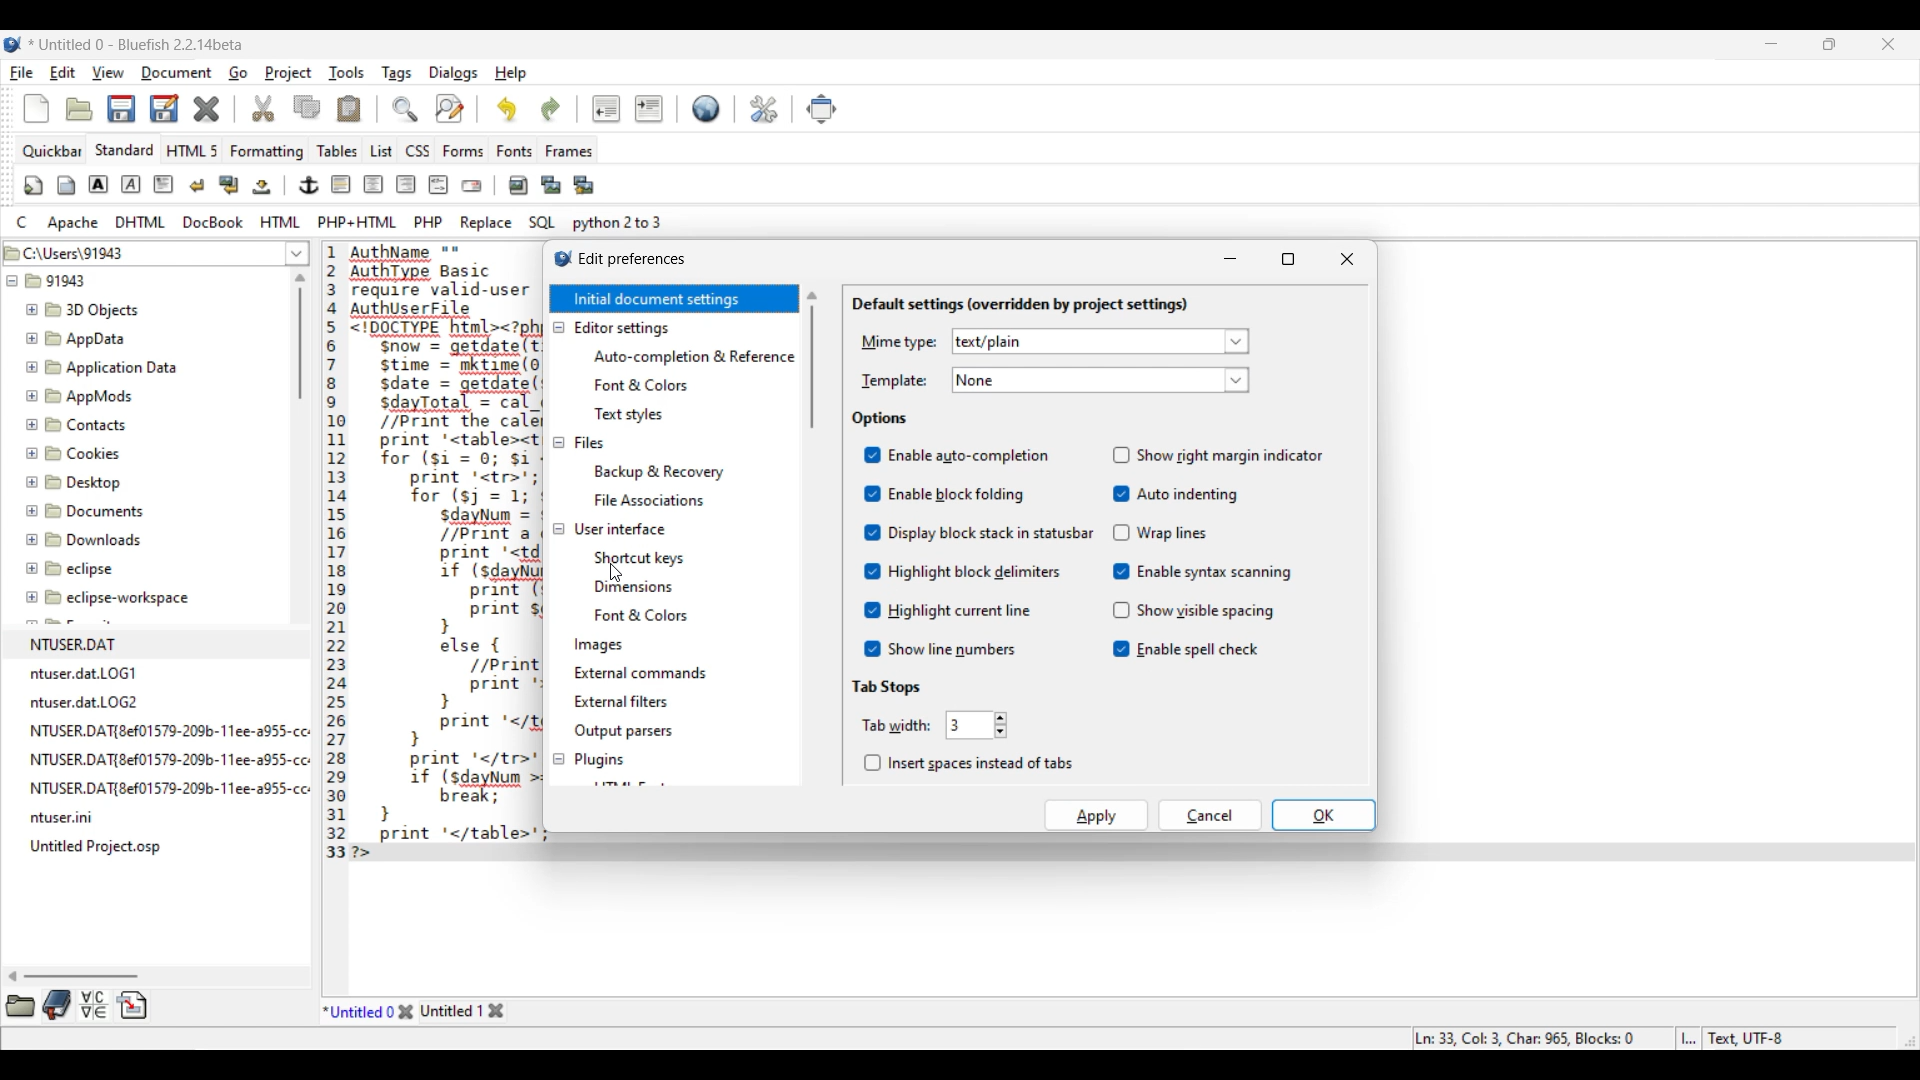 The width and height of the screenshot is (1920, 1080). What do you see at coordinates (169, 788) in the screenshot?
I see `NTUSER.DAT{8ef01579-209b-11ee-2955-cc:` at bounding box center [169, 788].